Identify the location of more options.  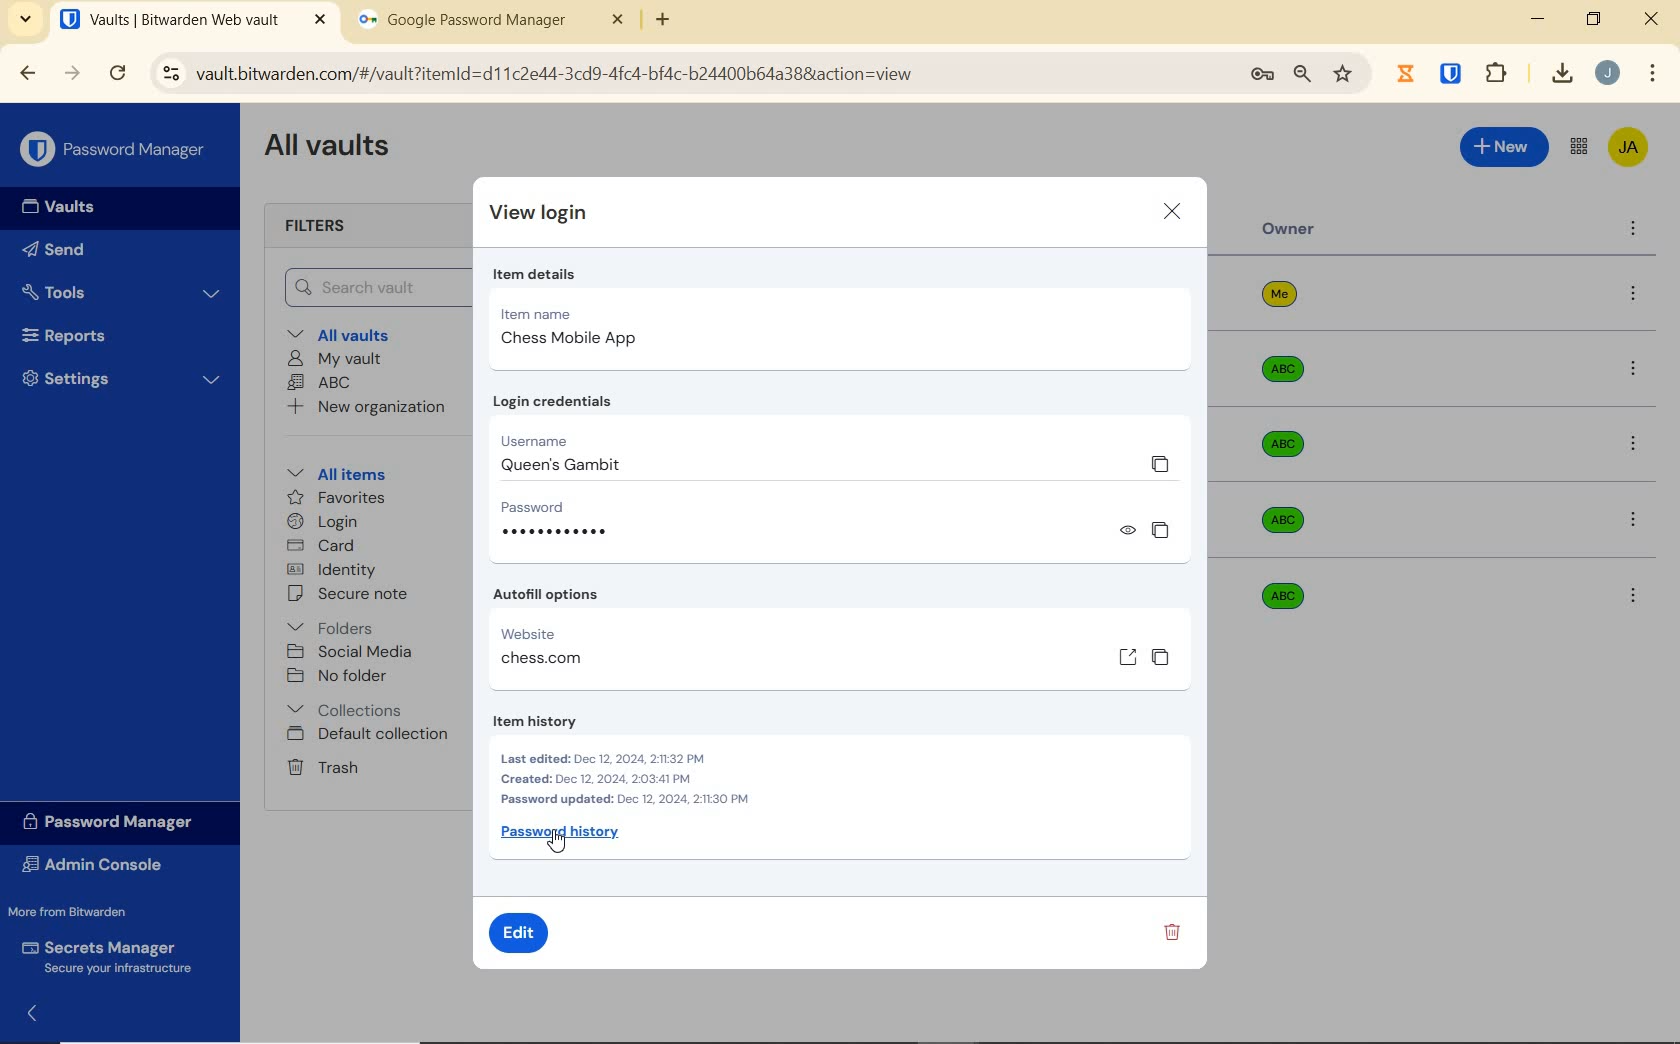
(1633, 295).